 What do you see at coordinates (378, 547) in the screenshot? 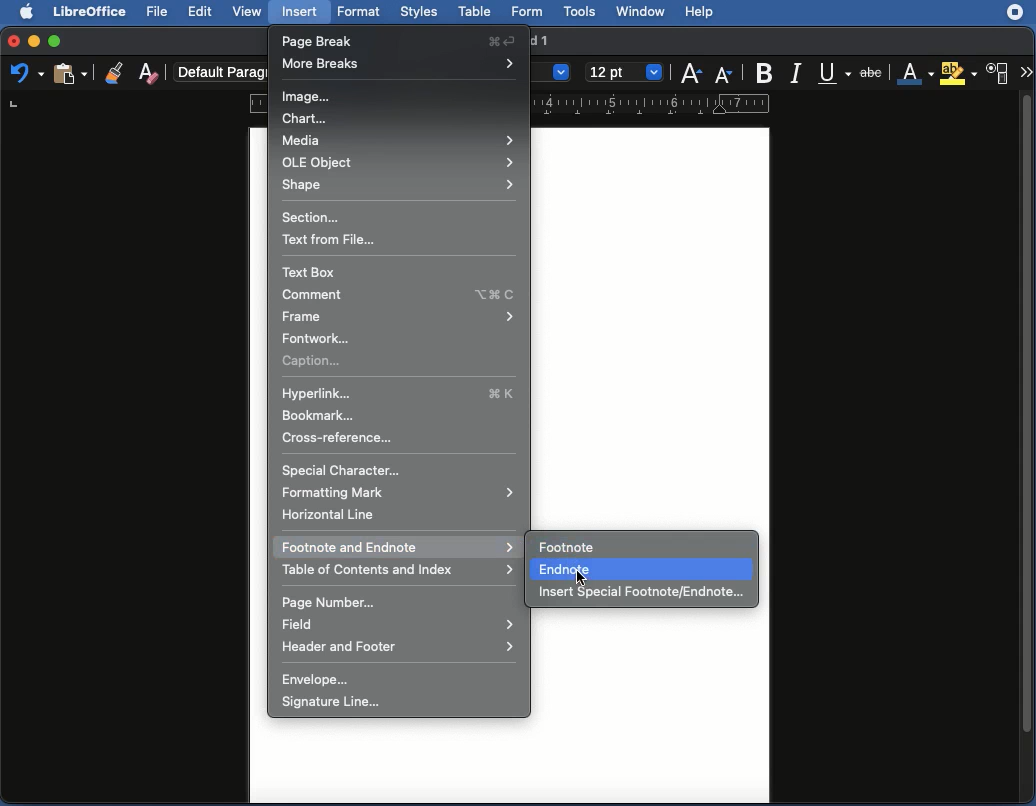
I see `cursor` at bounding box center [378, 547].